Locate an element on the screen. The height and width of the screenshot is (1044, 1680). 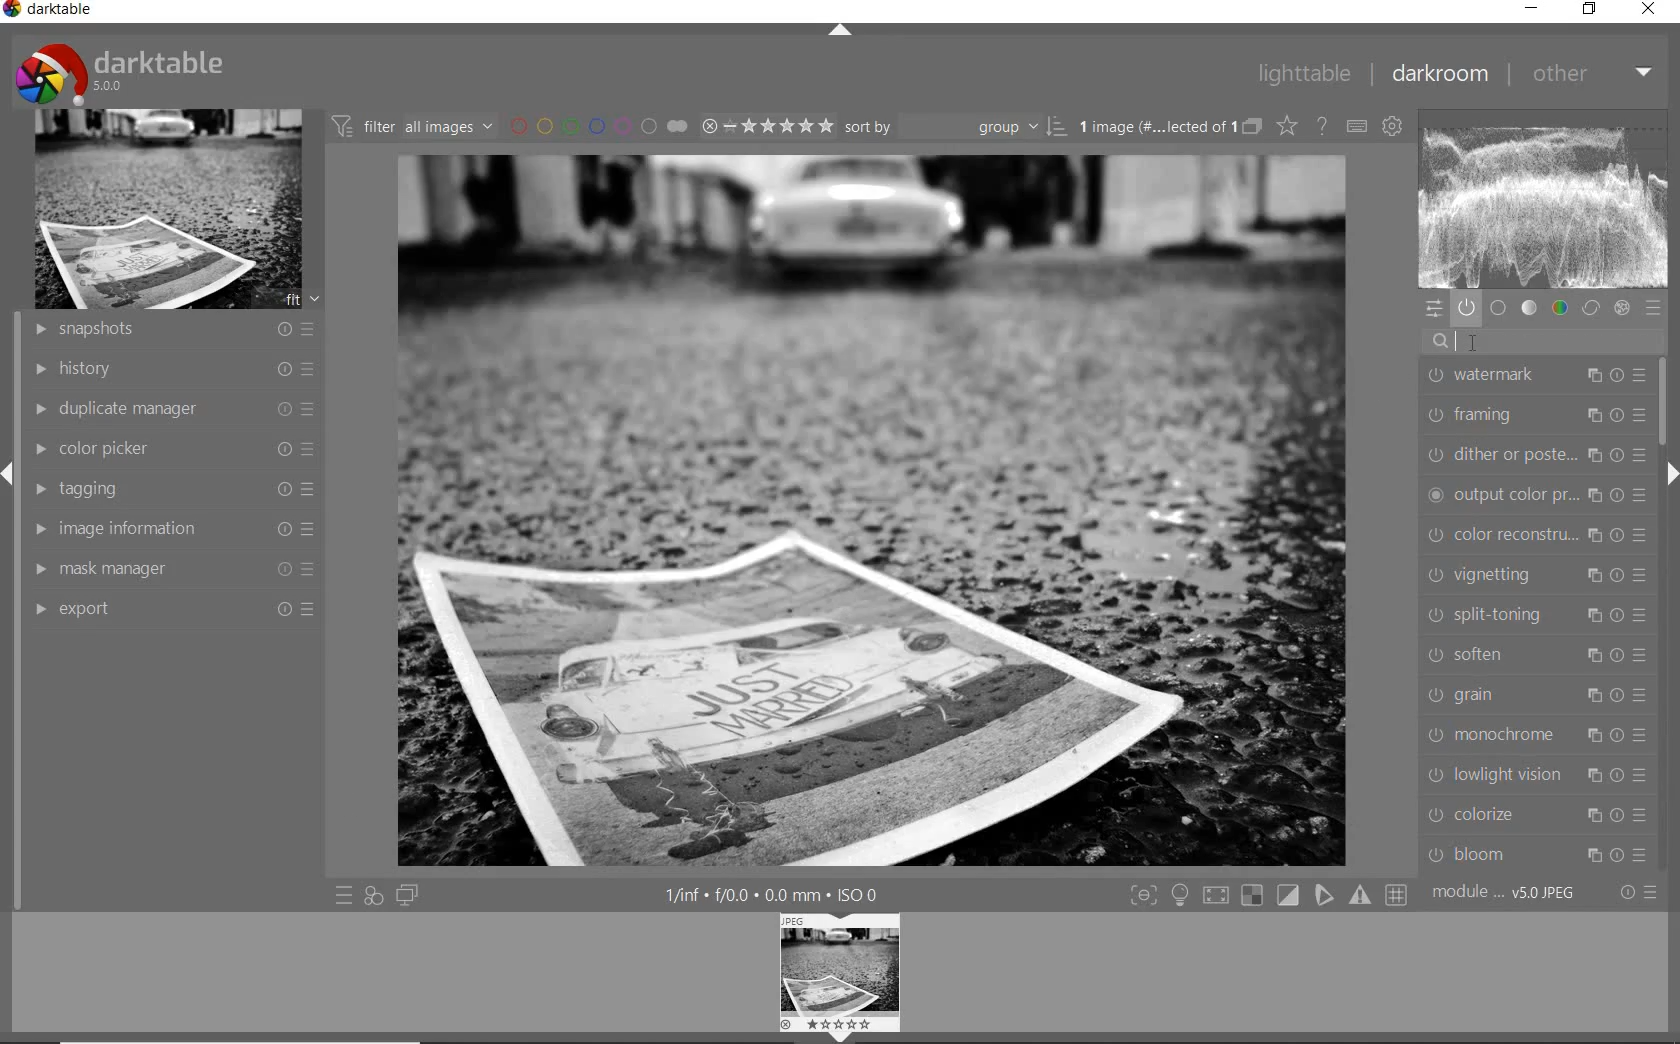
expand/collapse is located at coordinates (839, 33).